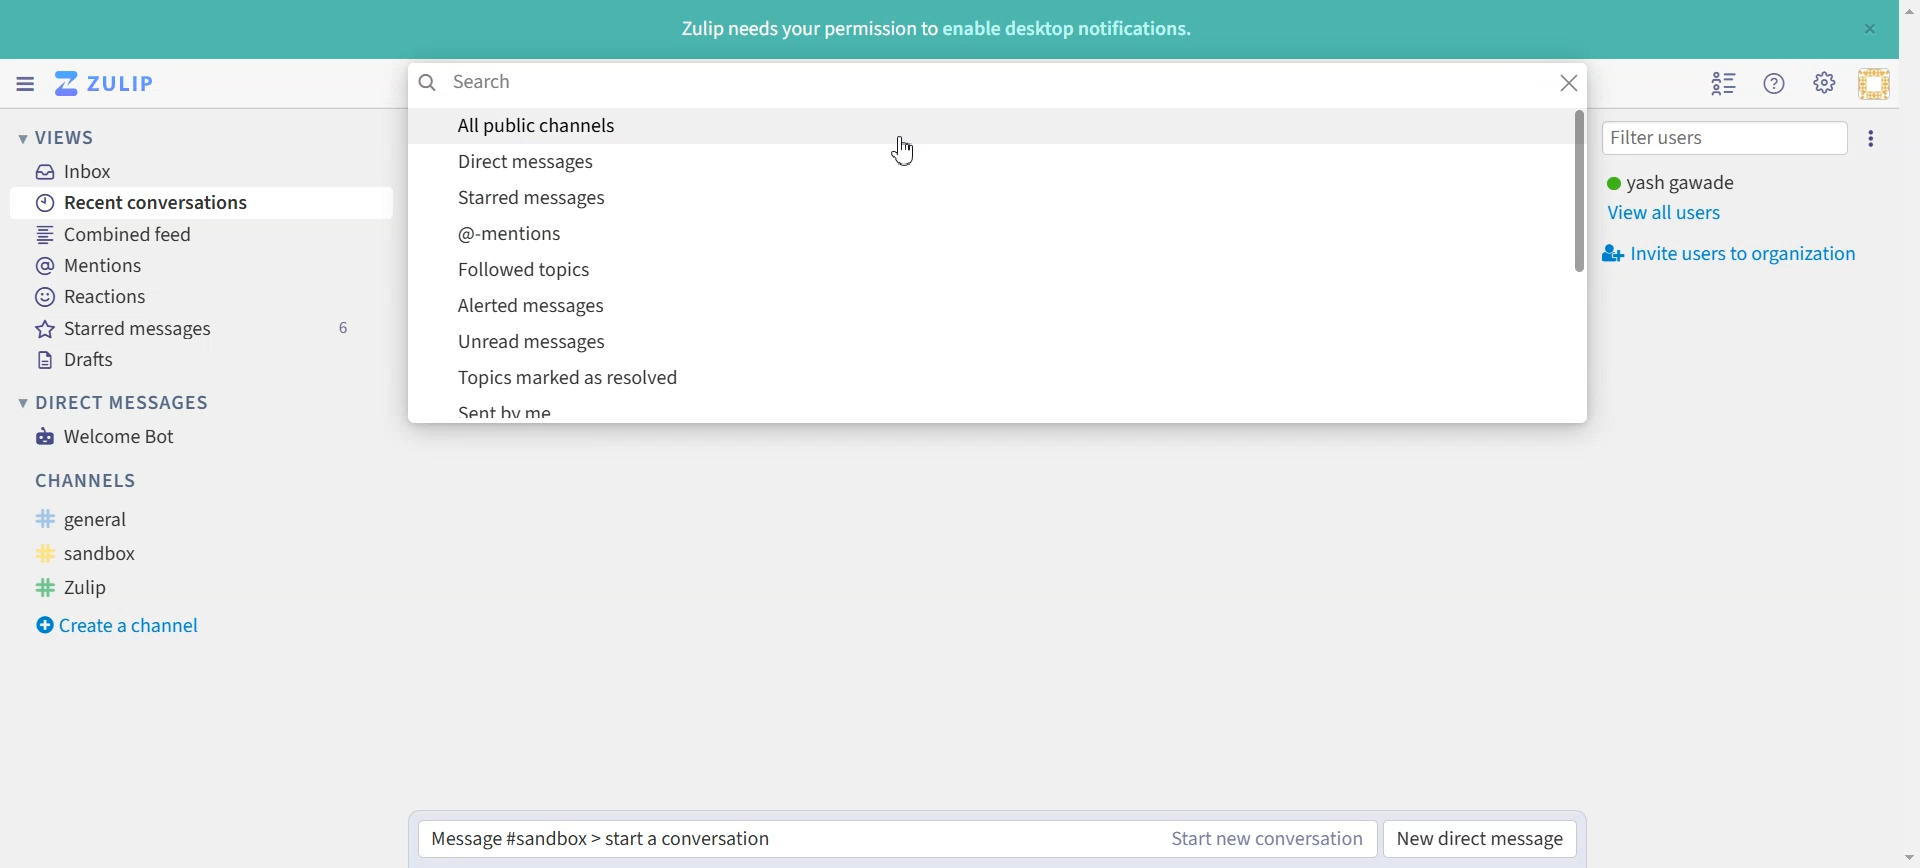 This screenshot has width=1920, height=868. Describe the element at coordinates (1824, 83) in the screenshot. I see `Settings` at that location.